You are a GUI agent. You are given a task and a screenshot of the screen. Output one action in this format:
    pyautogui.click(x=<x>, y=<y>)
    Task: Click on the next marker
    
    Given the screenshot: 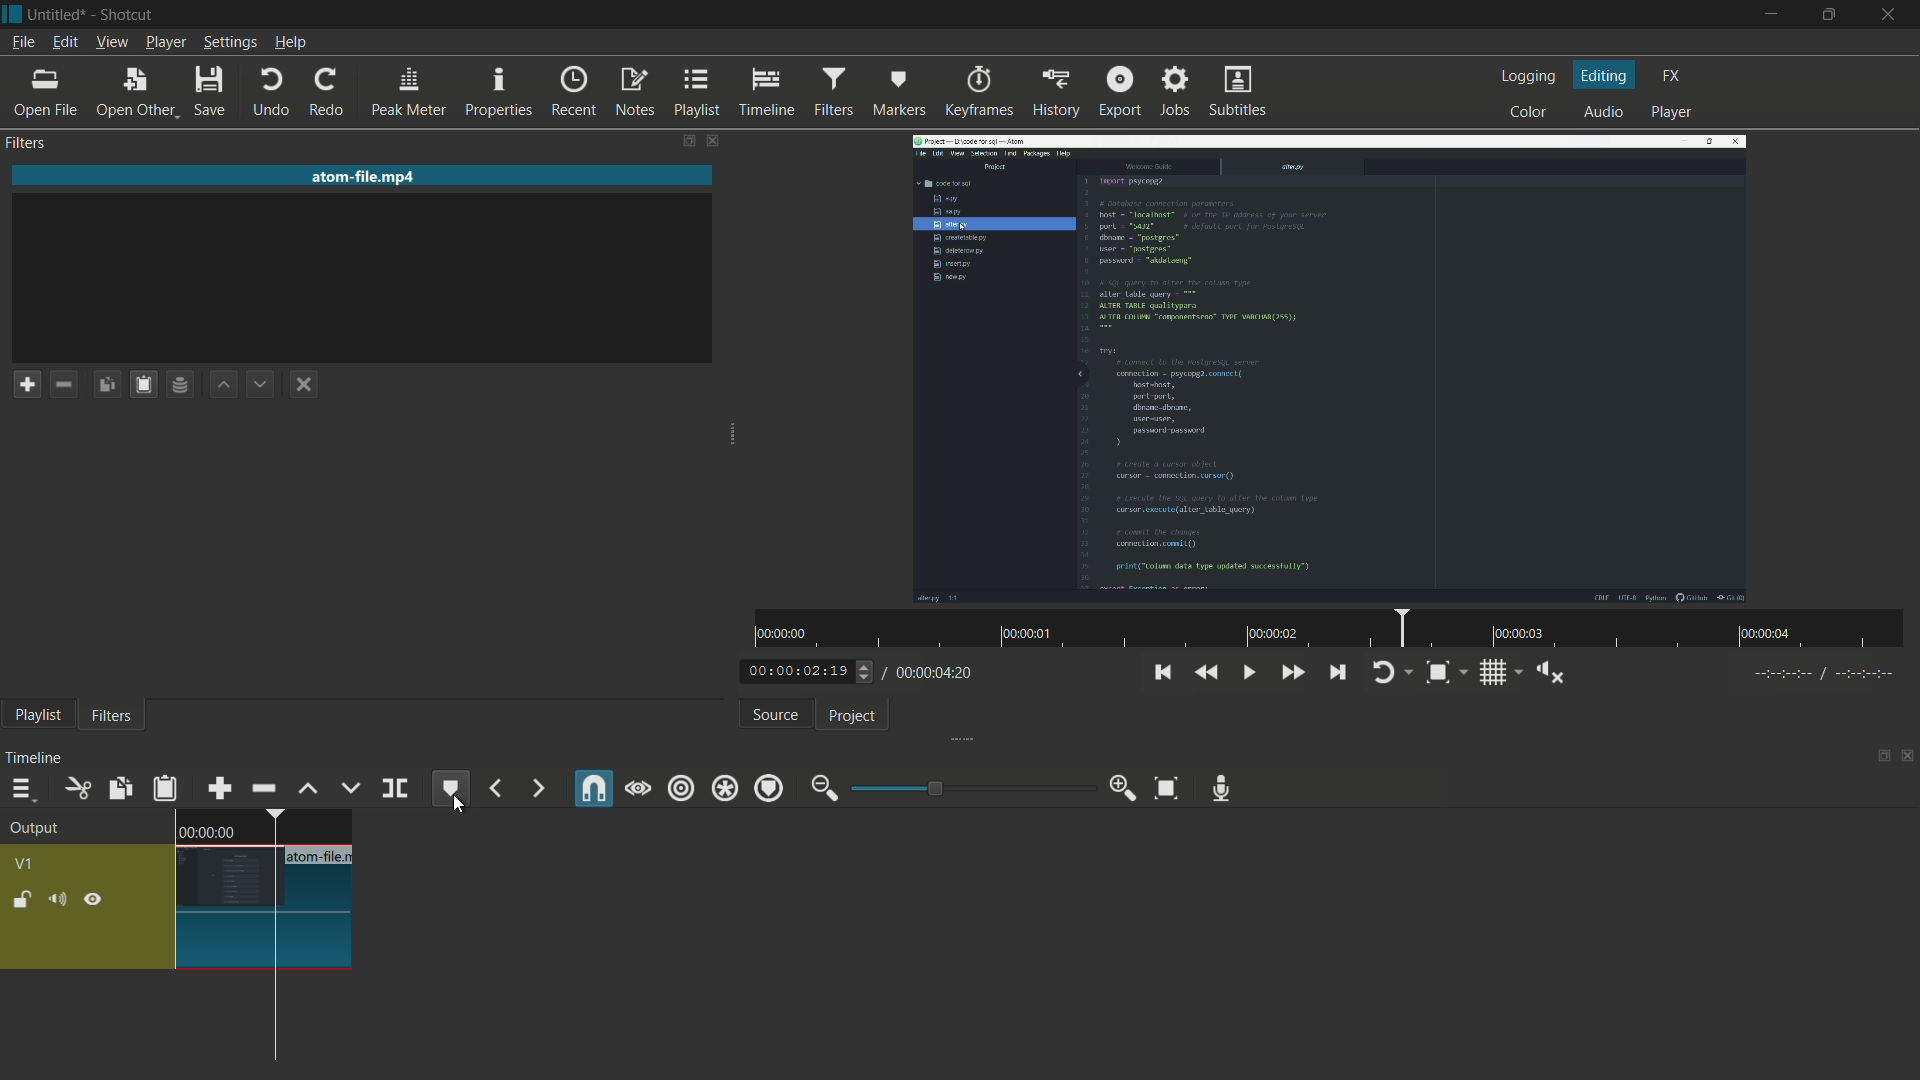 What is the action you would take?
    pyautogui.click(x=537, y=788)
    